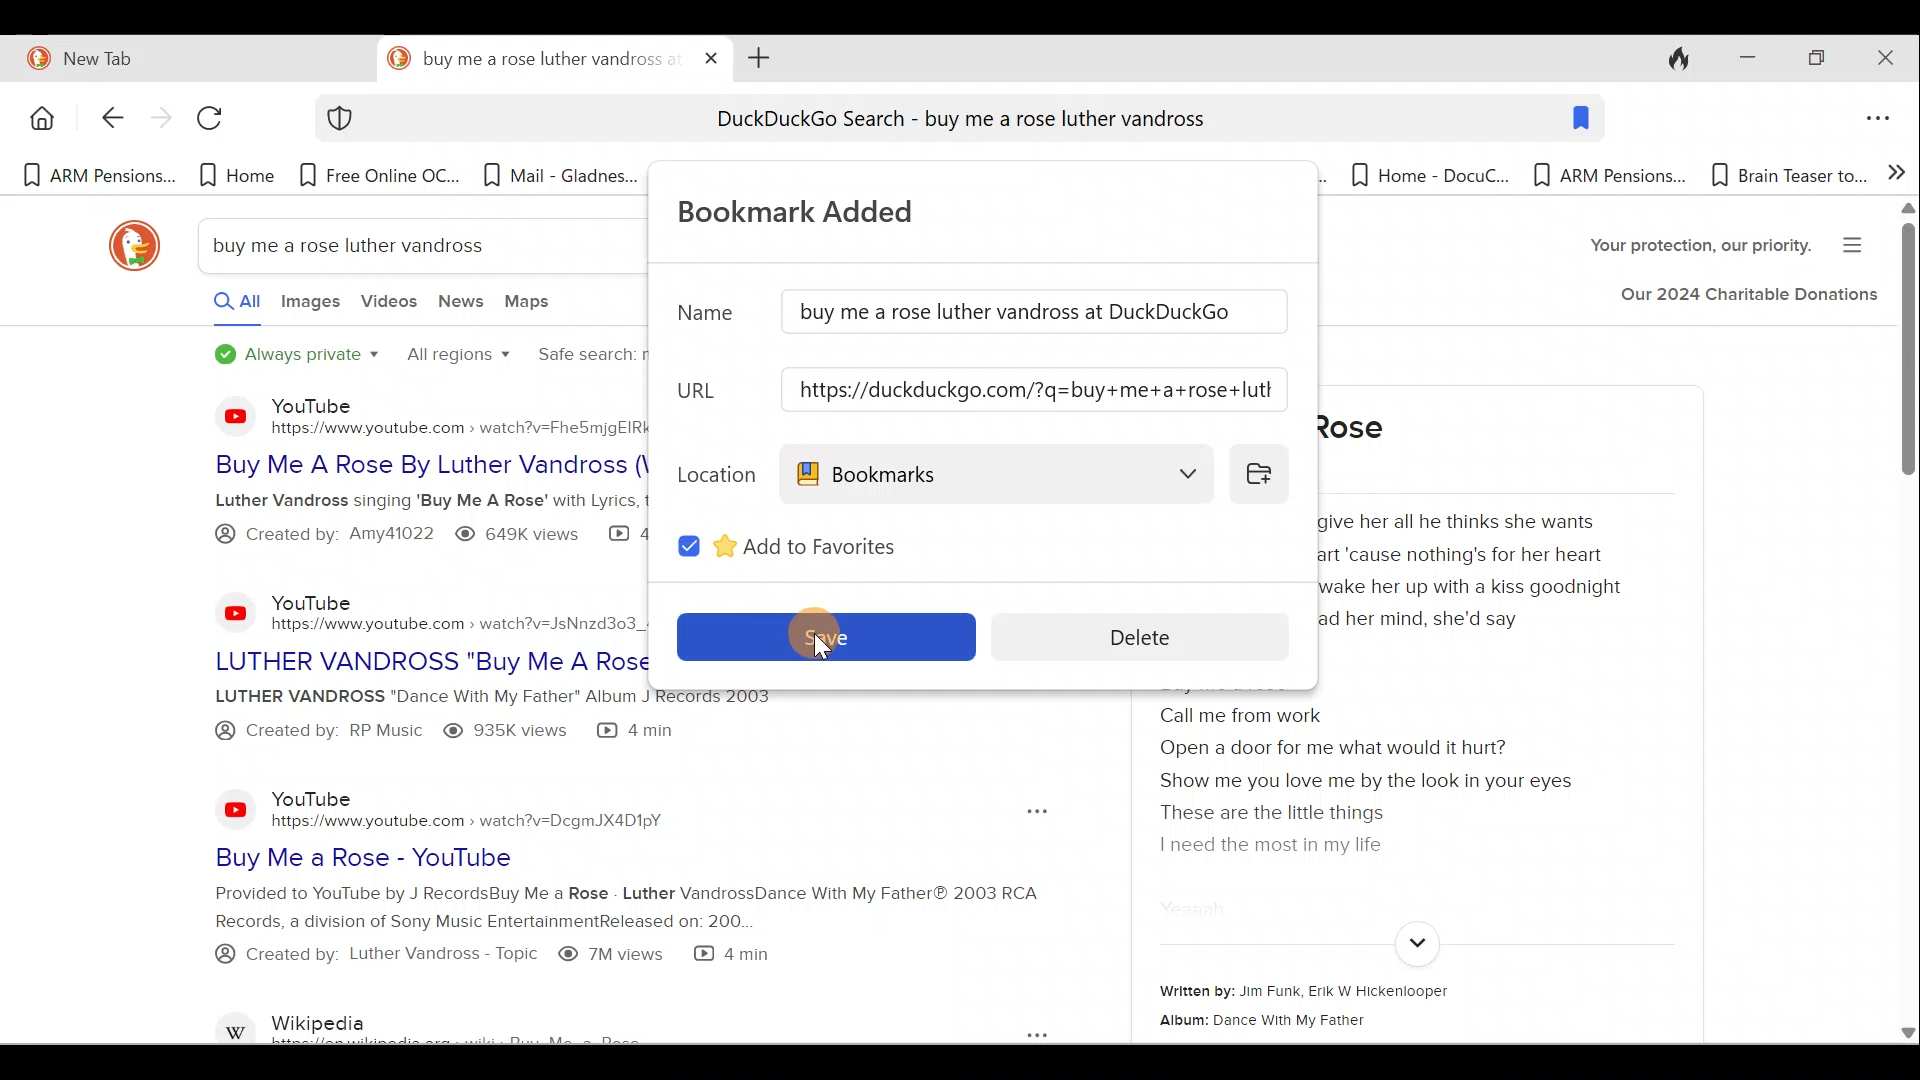 Image resolution: width=1920 pixels, height=1080 pixels. I want to click on Close tab, so click(712, 54).